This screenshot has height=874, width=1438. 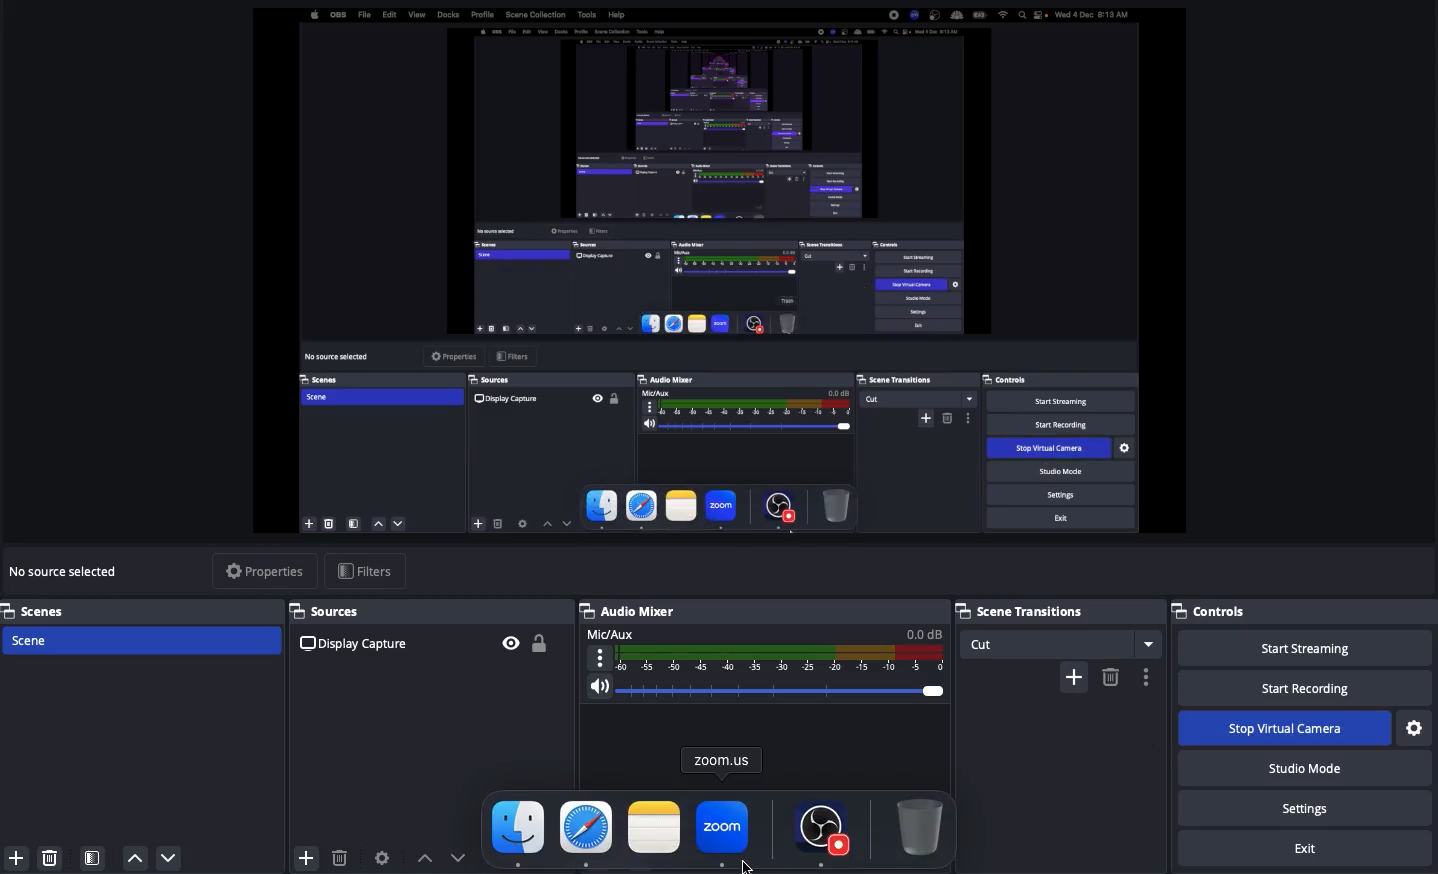 I want to click on Mic aux, so click(x=767, y=648).